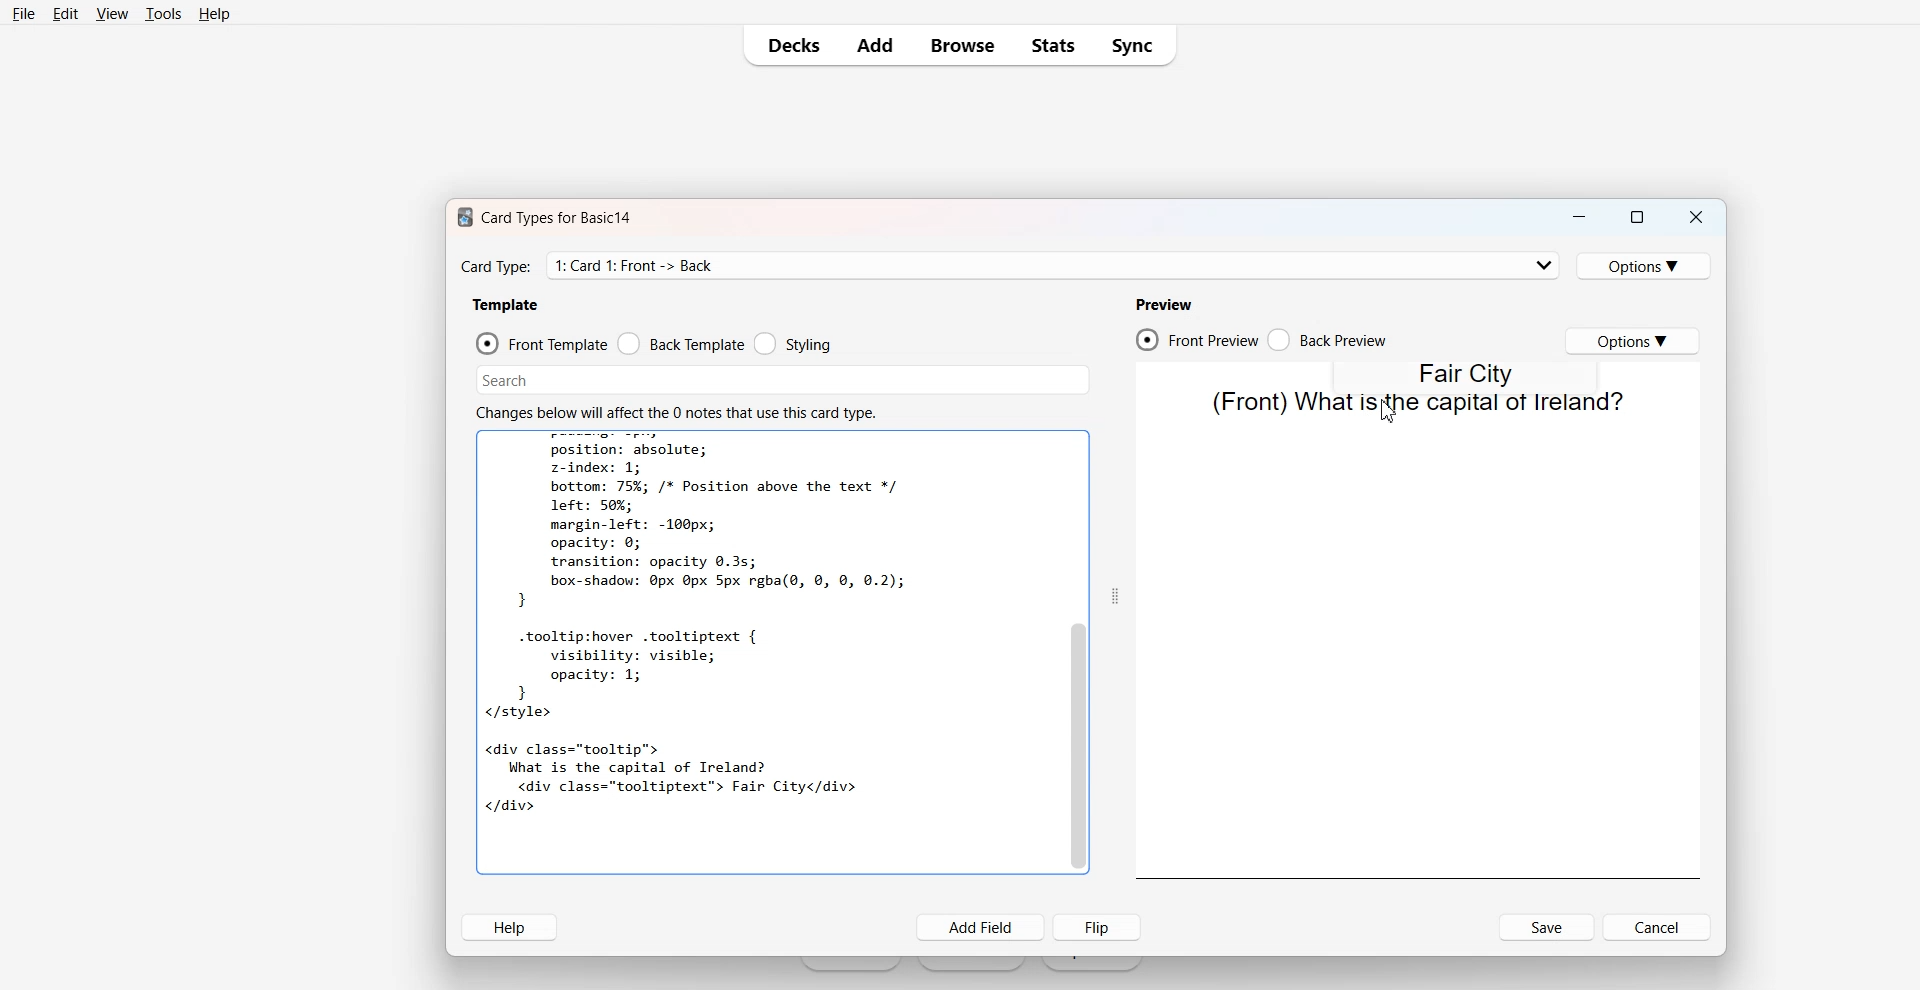  What do you see at coordinates (877, 46) in the screenshot?
I see `Add` at bounding box center [877, 46].